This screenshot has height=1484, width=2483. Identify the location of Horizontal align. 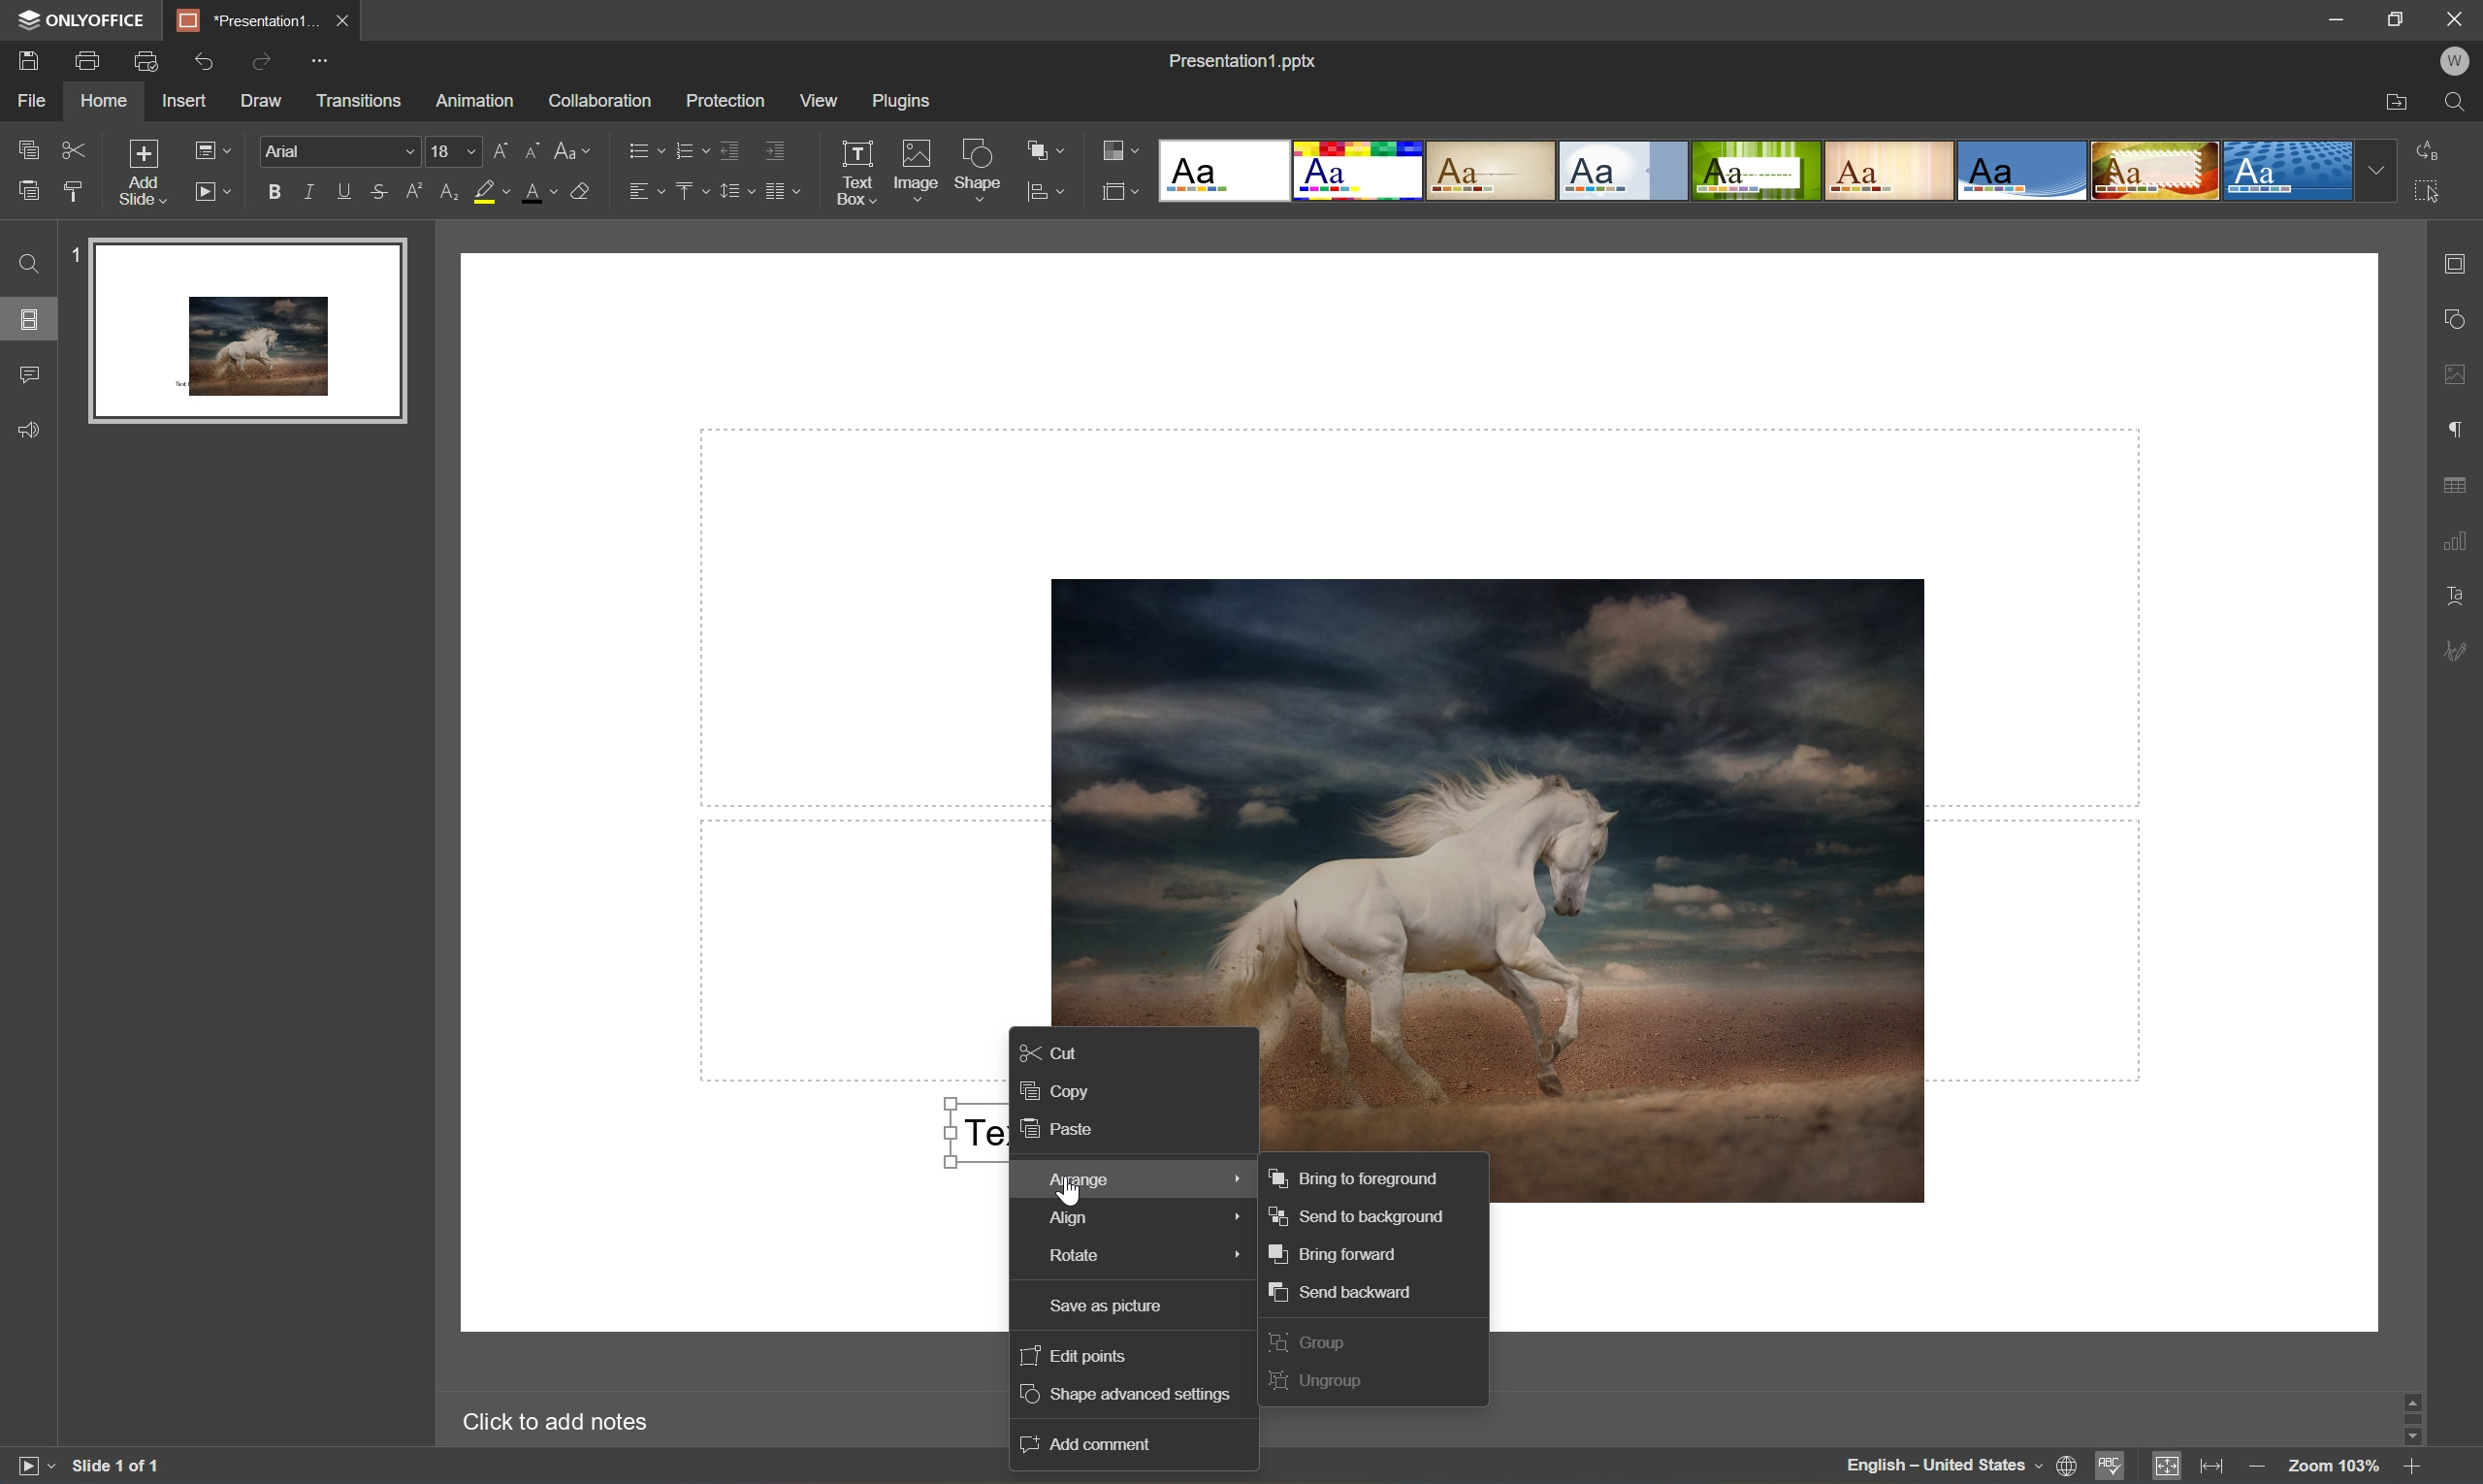
(646, 193).